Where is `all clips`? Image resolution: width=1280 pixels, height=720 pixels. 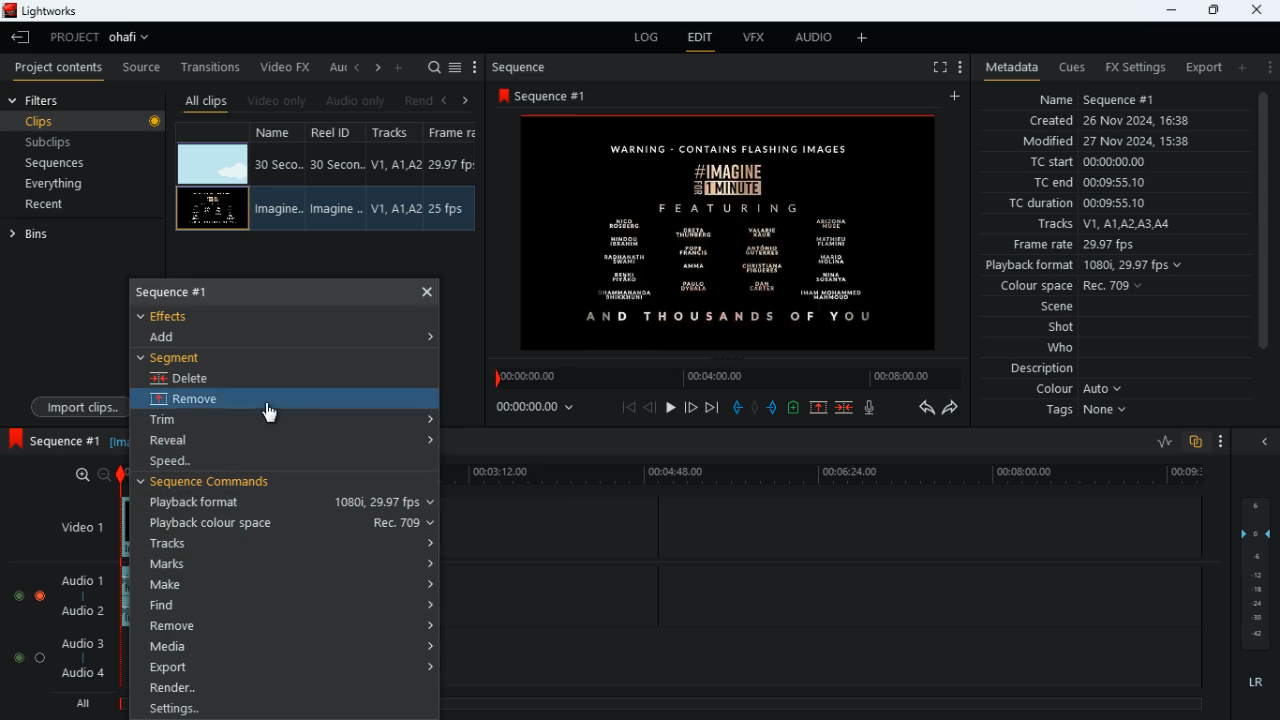
all clips is located at coordinates (207, 99).